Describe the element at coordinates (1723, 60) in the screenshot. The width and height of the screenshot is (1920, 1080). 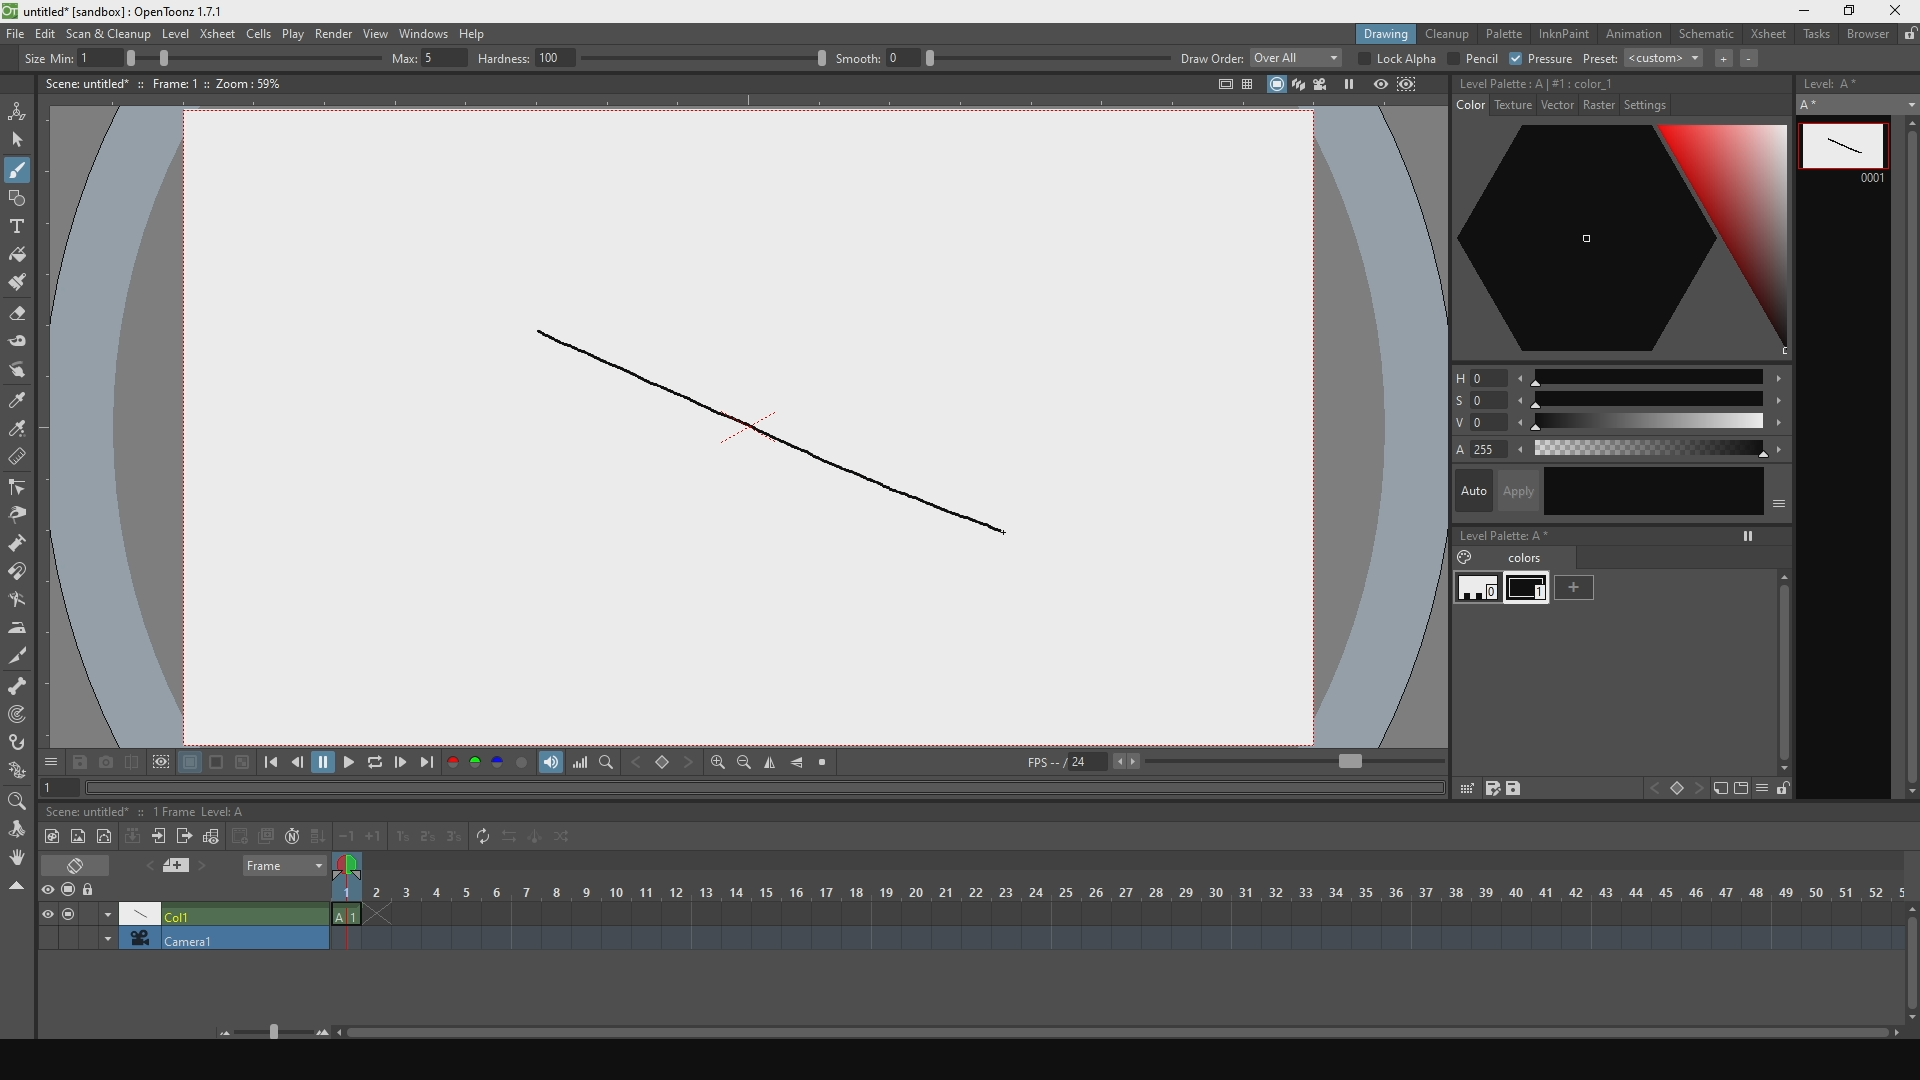
I see `` at that location.